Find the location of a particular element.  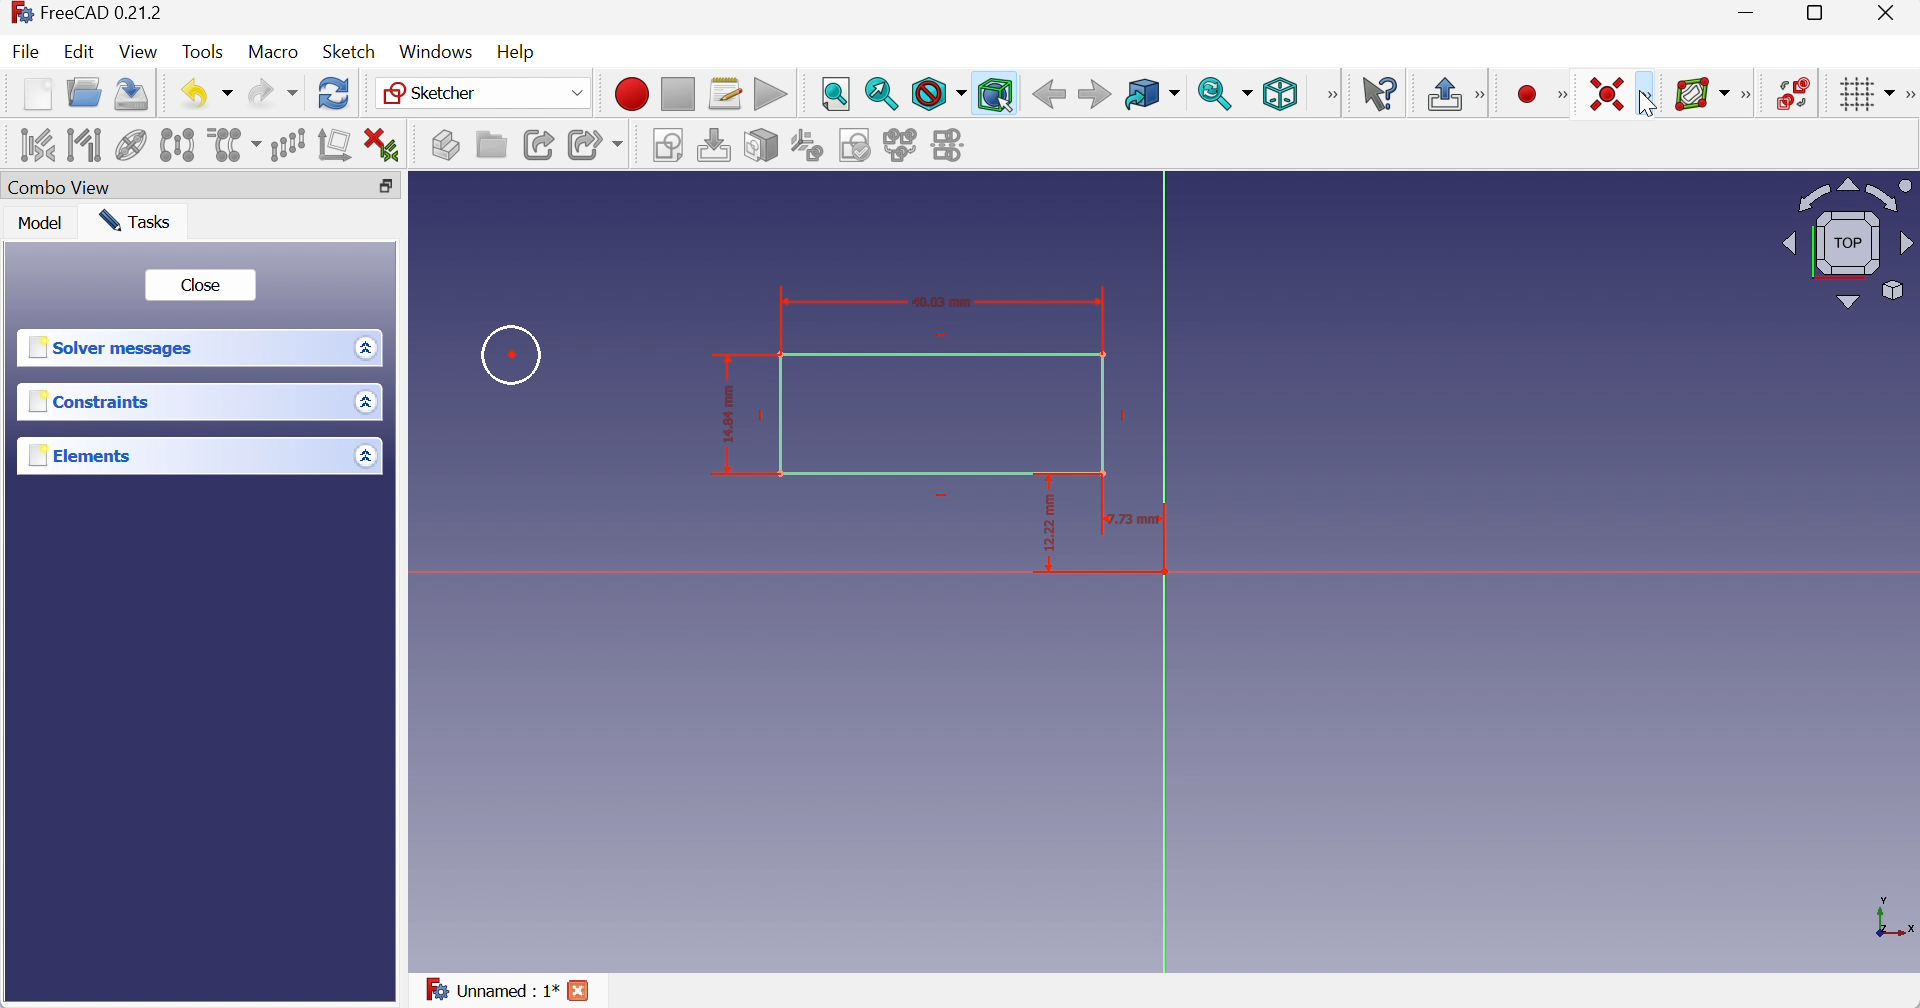

Solver messages is located at coordinates (114, 347).